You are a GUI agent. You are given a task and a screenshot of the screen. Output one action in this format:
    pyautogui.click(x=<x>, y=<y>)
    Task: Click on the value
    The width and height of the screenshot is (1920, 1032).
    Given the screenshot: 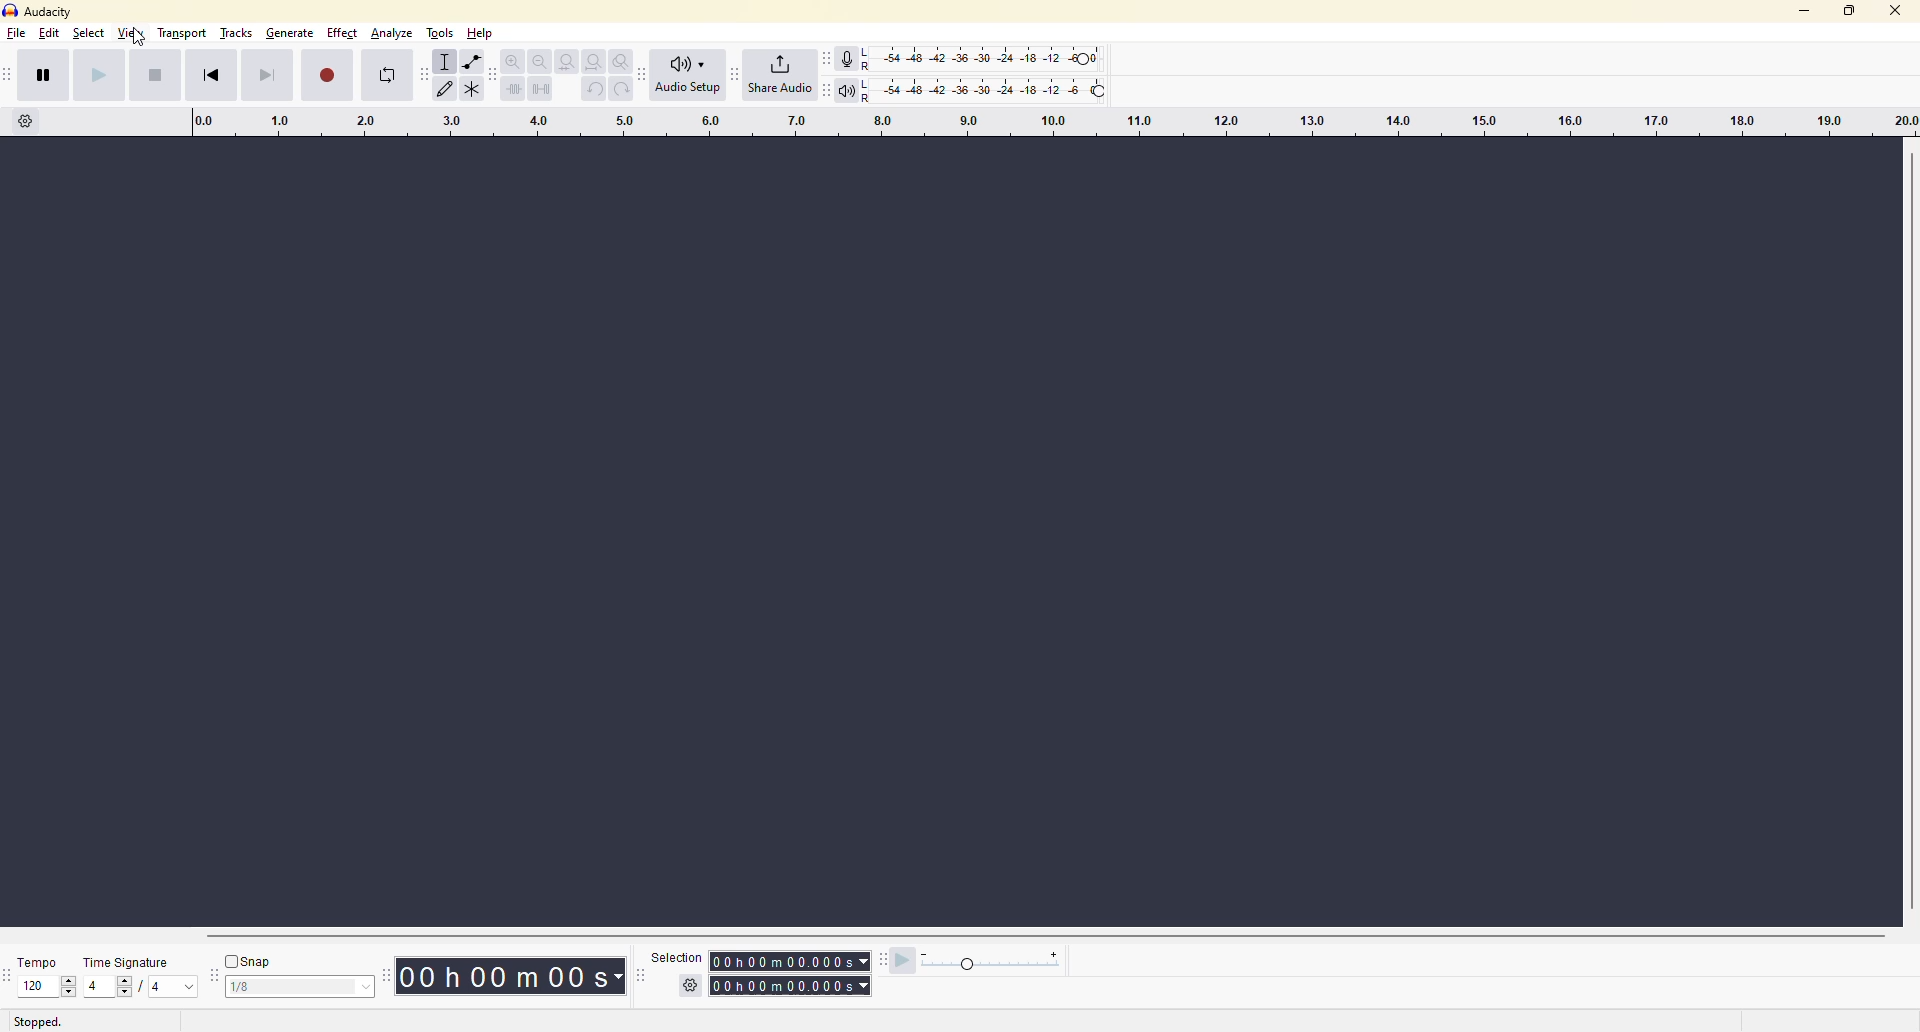 What is the action you would take?
    pyautogui.click(x=172, y=988)
    